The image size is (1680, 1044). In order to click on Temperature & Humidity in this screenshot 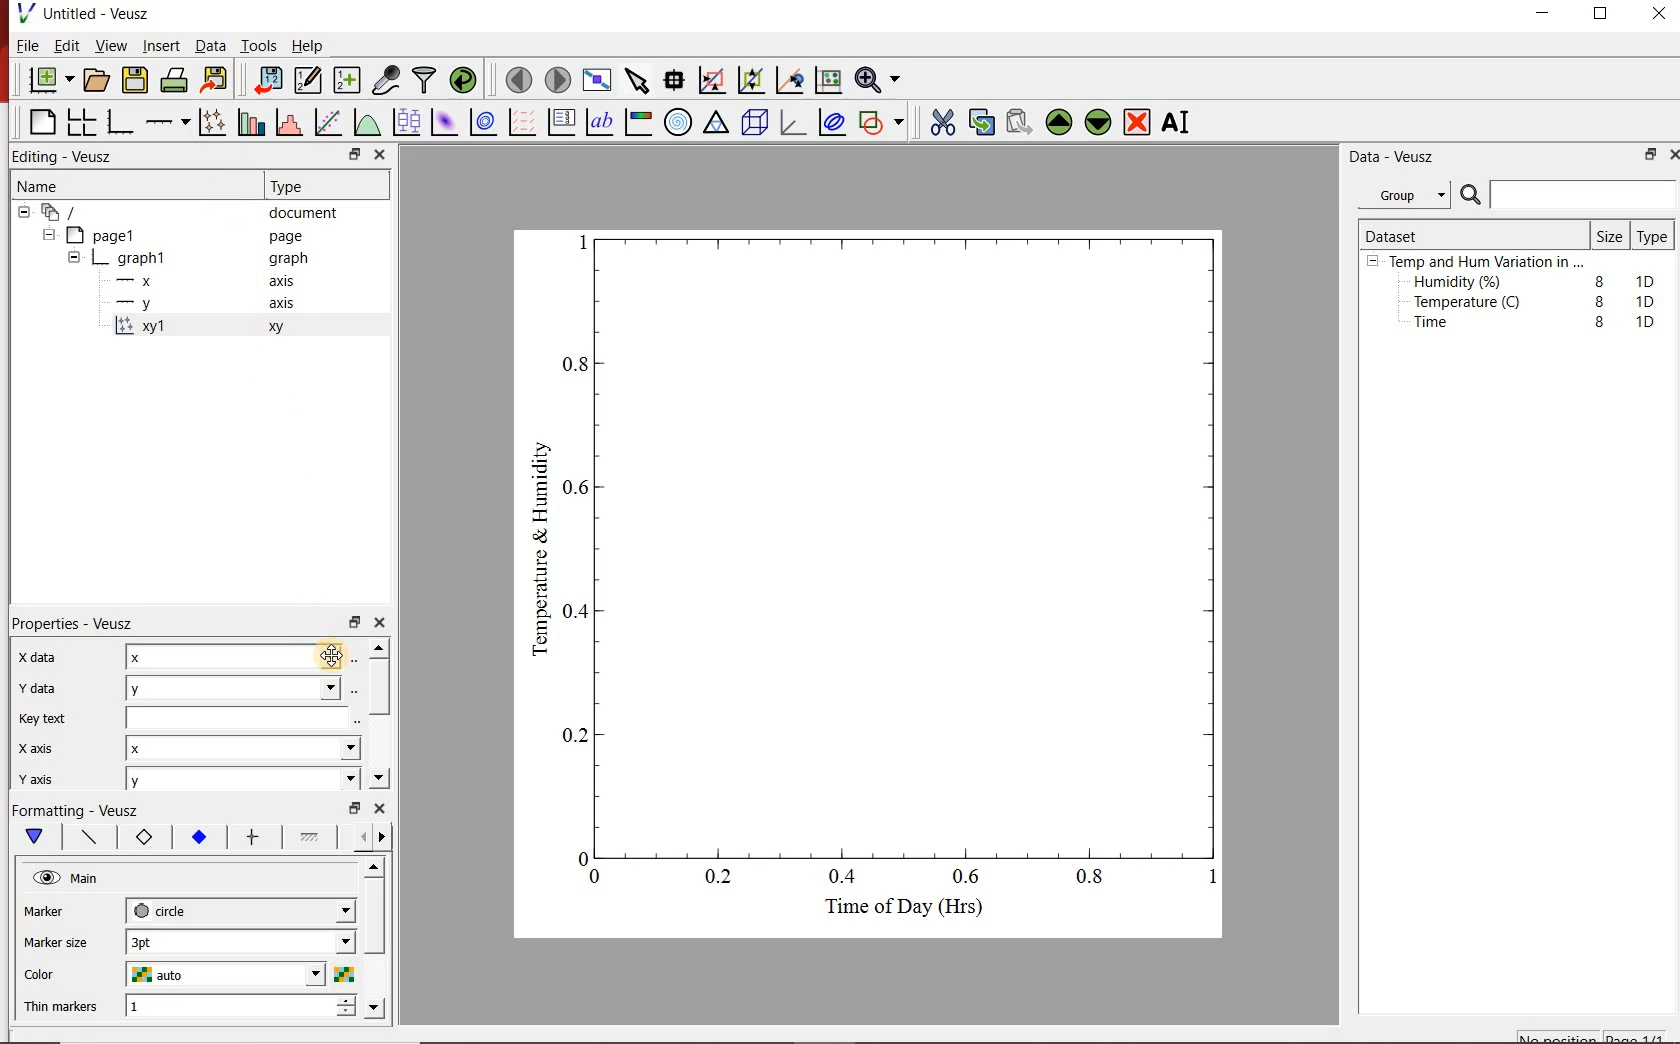, I will do `click(540, 543)`.